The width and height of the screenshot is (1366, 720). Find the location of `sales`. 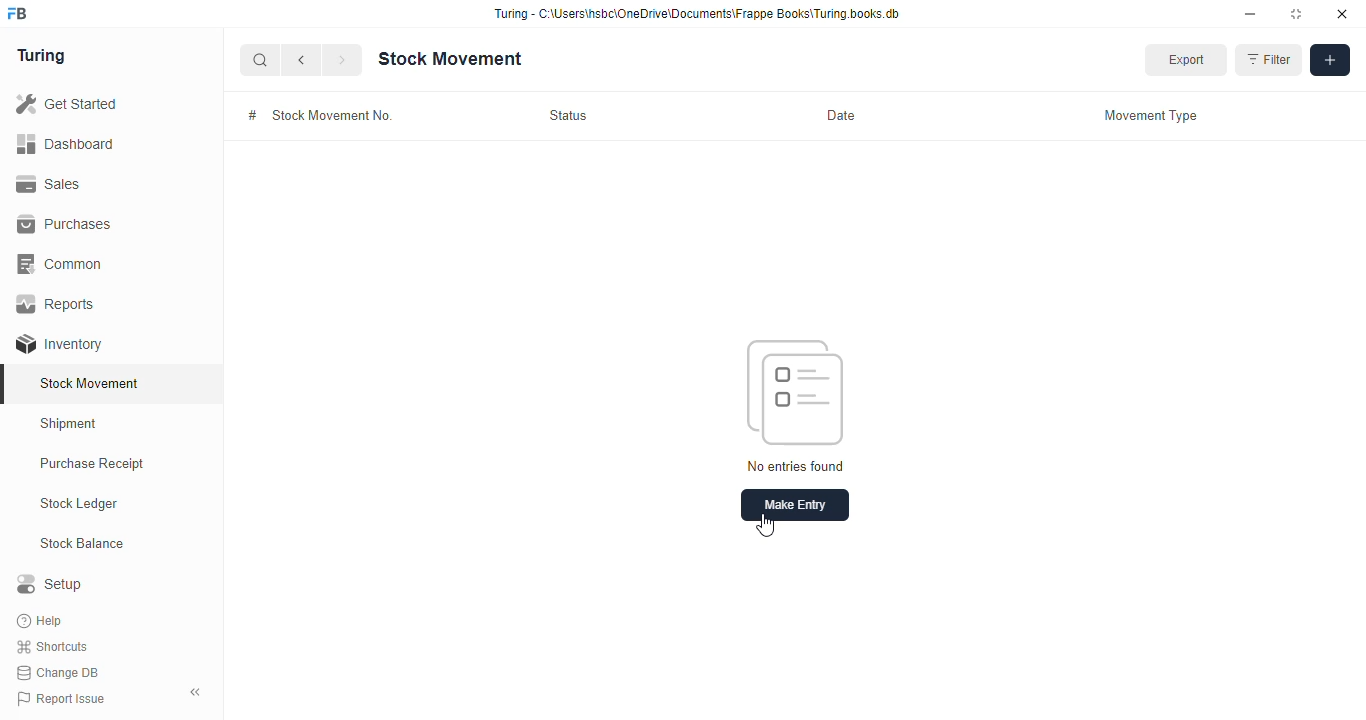

sales is located at coordinates (48, 184).